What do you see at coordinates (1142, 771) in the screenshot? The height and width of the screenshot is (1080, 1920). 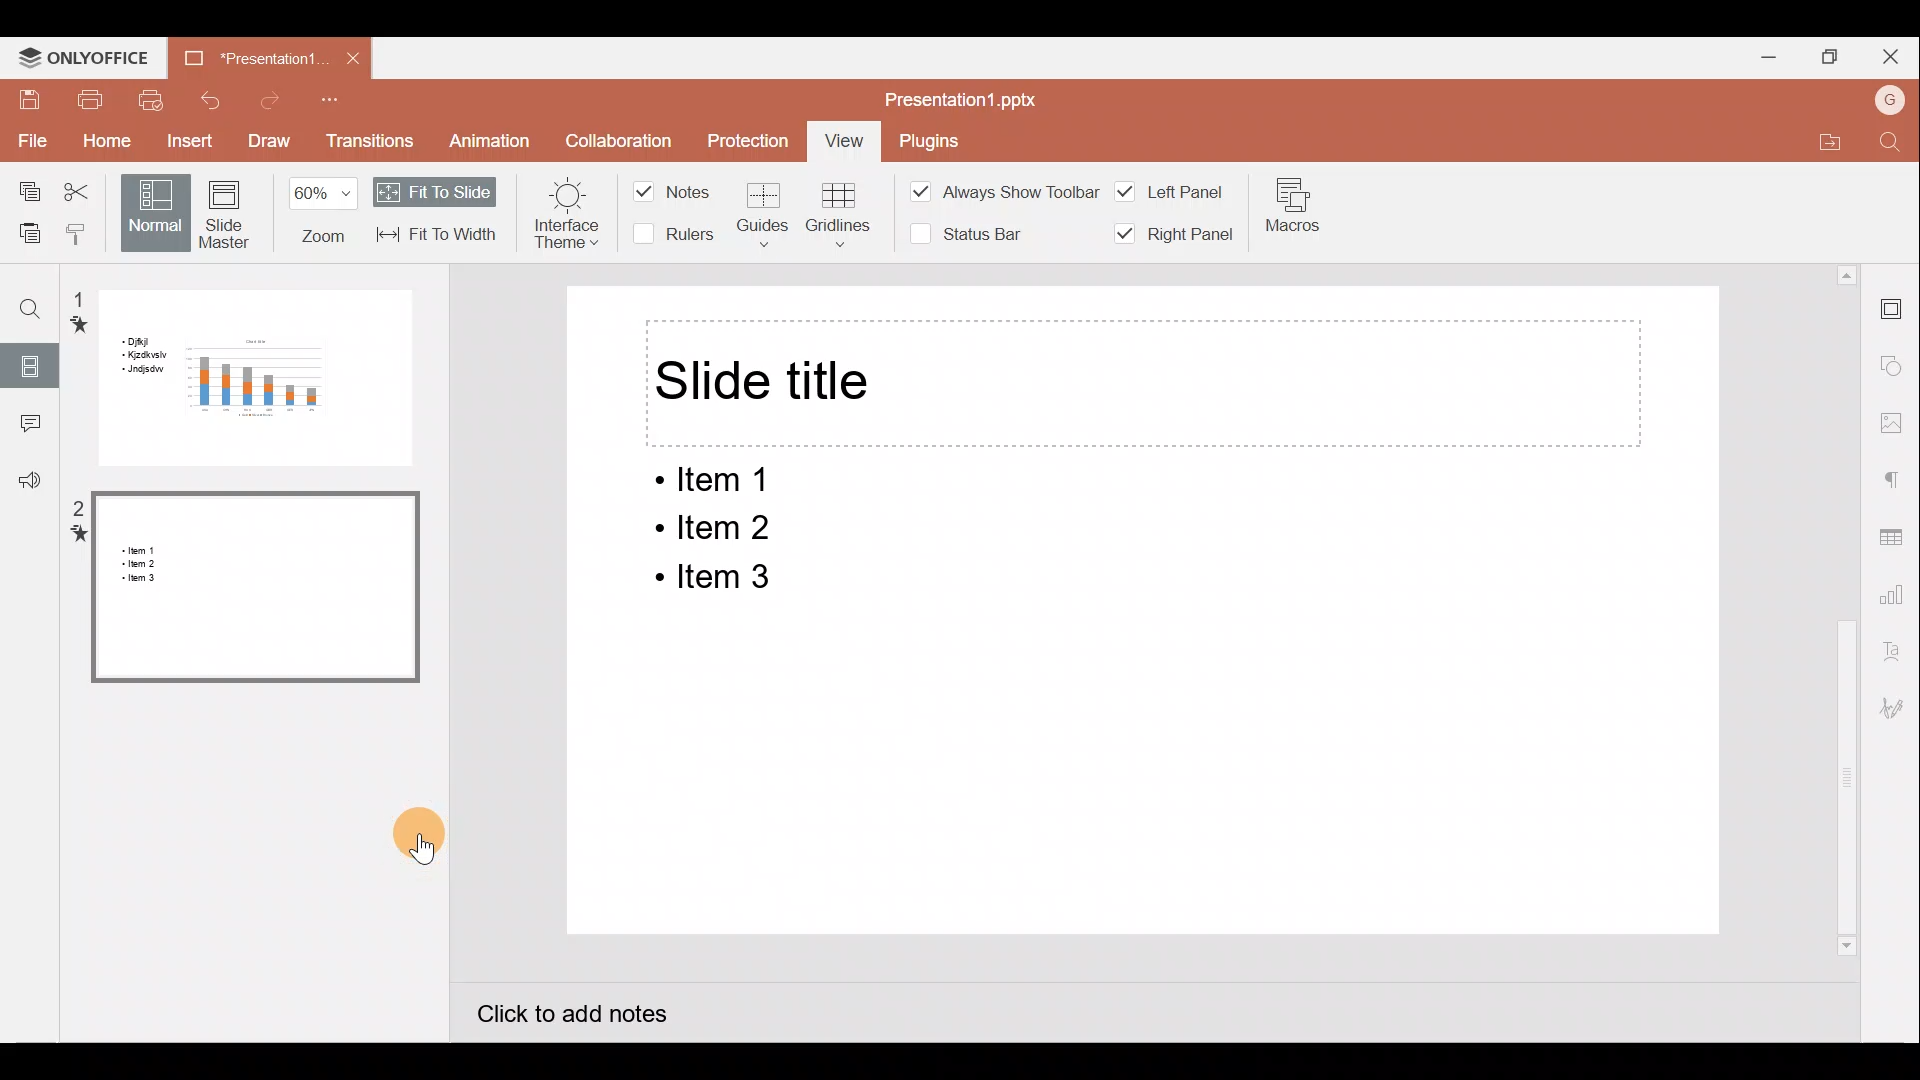 I see `Presentation slide` at bounding box center [1142, 771].